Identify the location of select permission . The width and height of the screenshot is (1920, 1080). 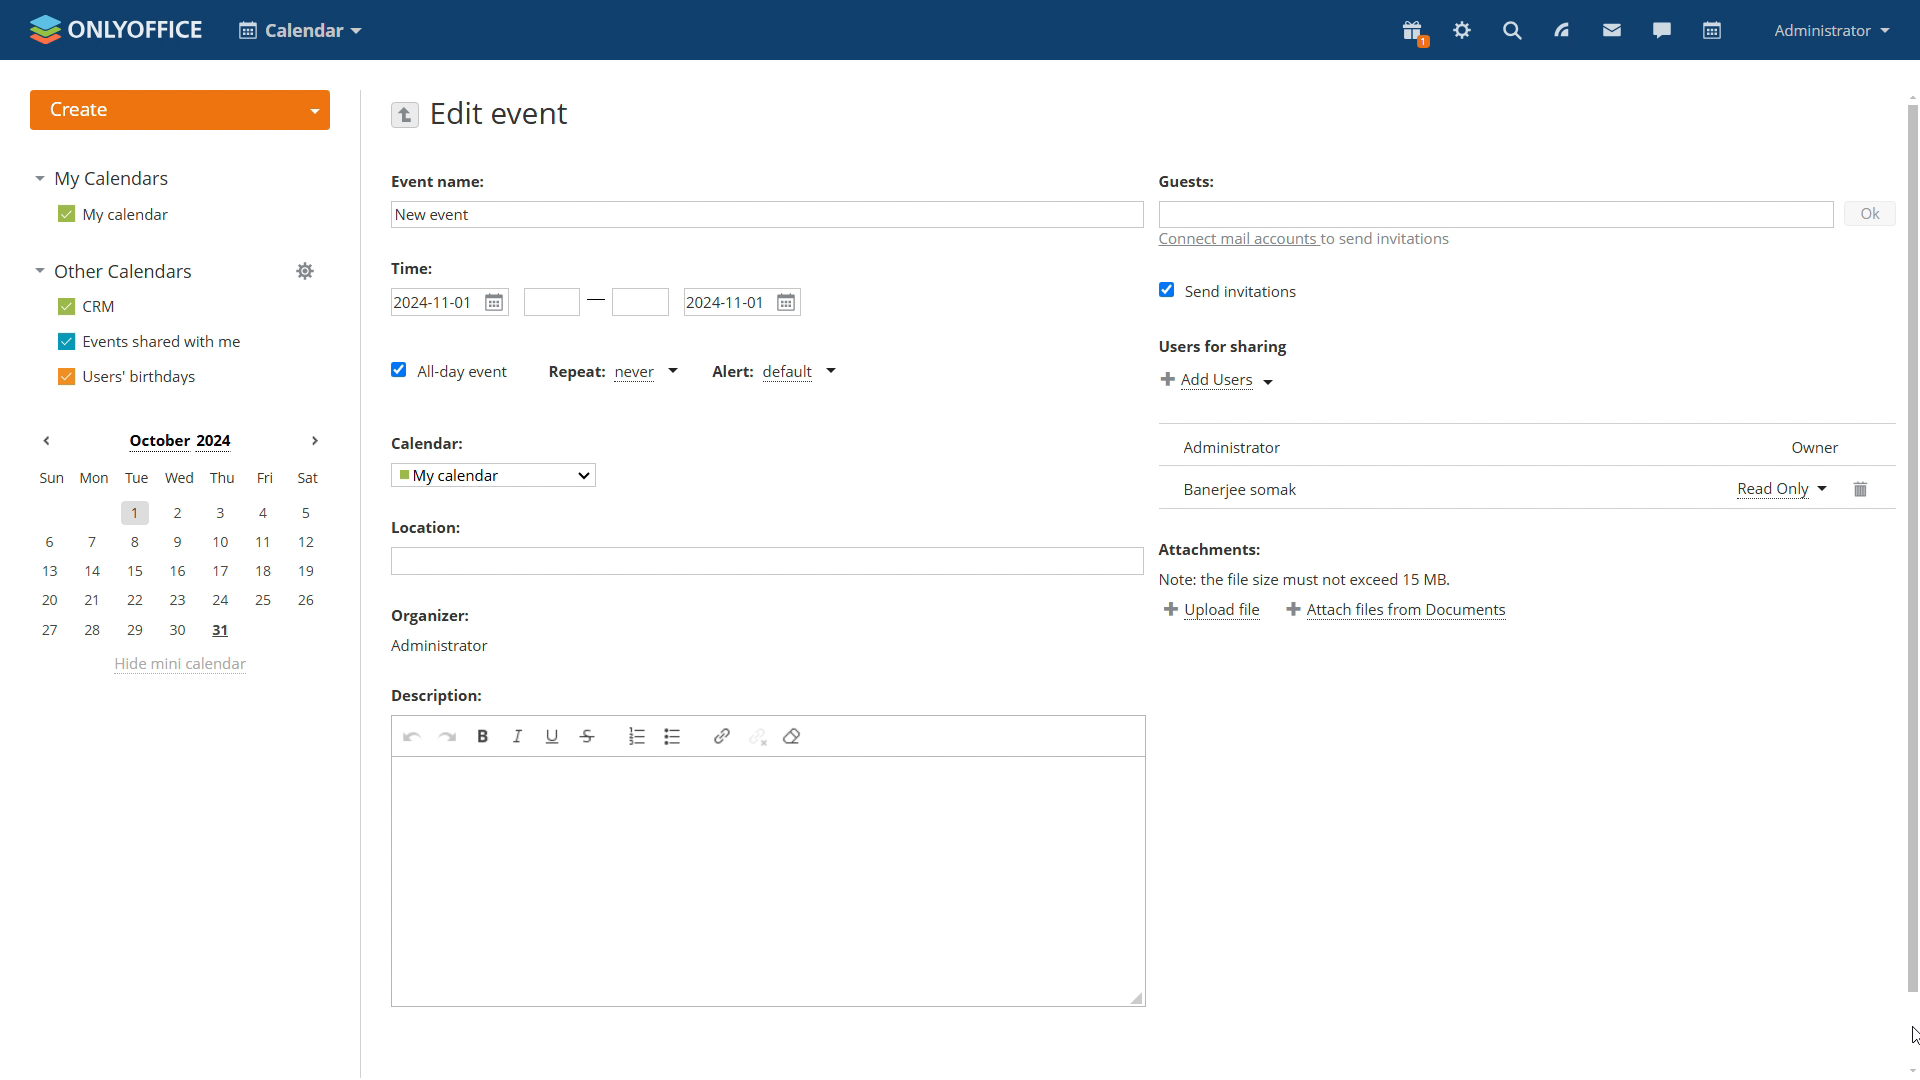
(1781, 488).